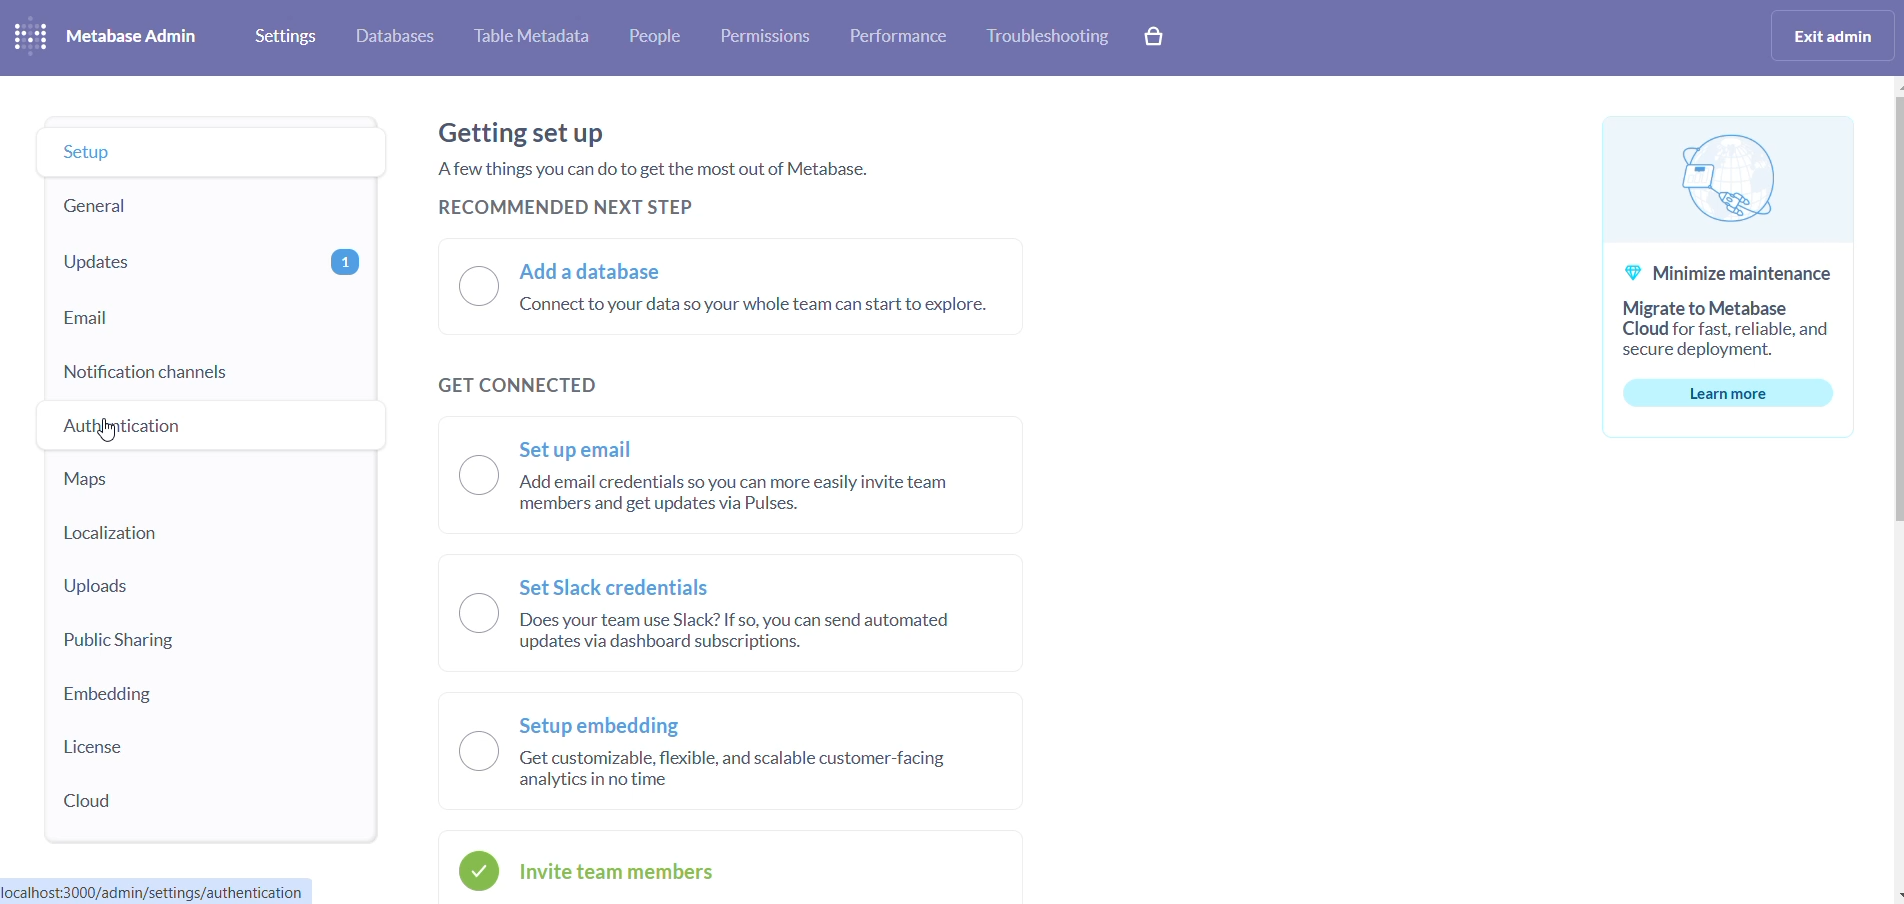  Describe the element at coordinates (666, 167) in the screenshot. I see `Getting set up
Afew things you can do to get the most out of Metabase.
RECOMMENDED NEXT STEP` at that location.